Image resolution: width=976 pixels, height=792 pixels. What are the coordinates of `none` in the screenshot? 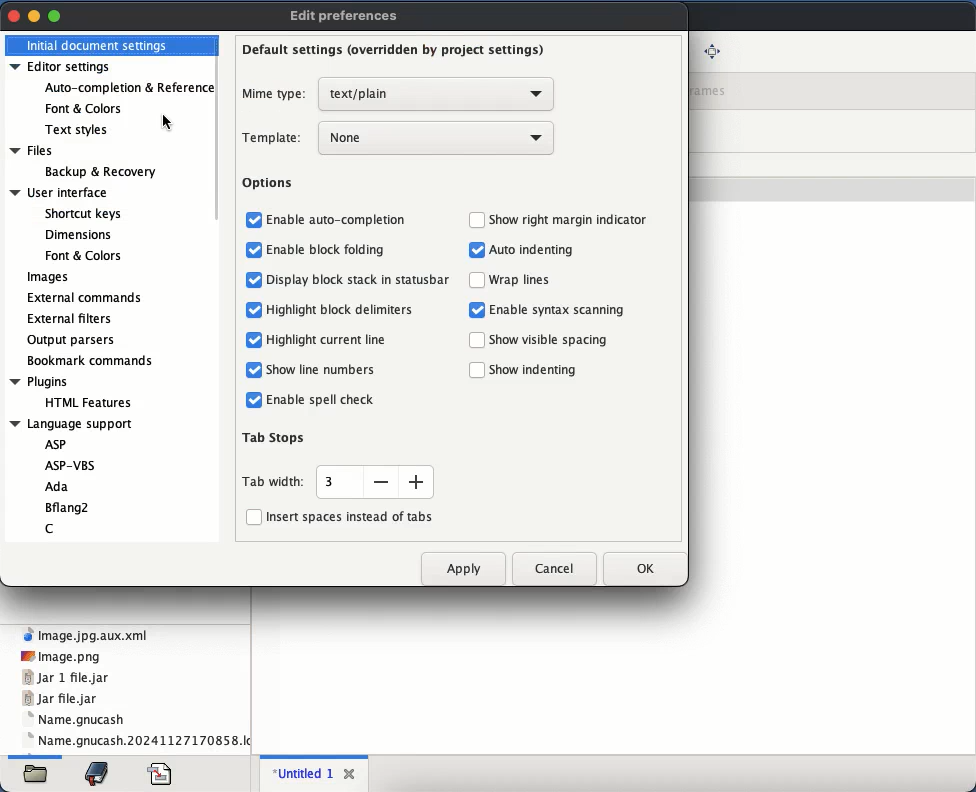 It's located at (435, 136).